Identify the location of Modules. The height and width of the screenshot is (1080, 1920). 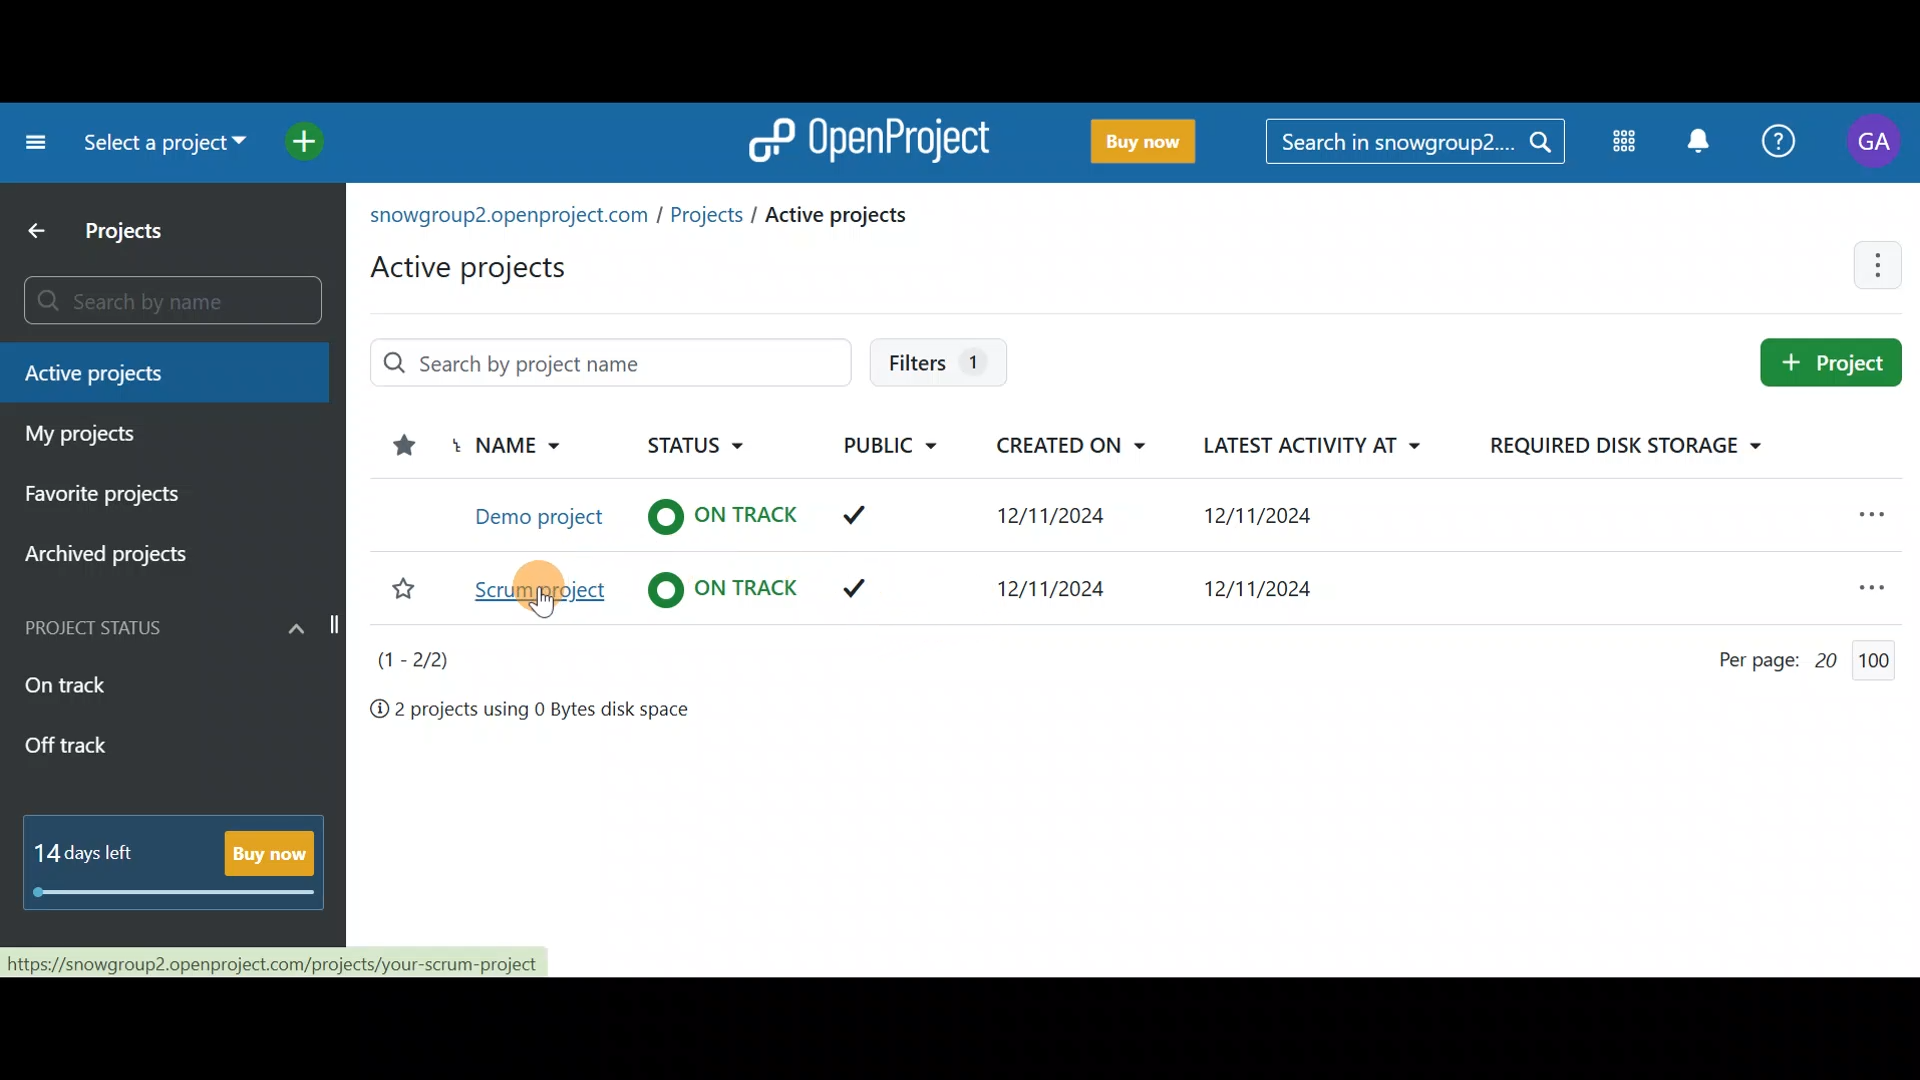
(1620, 146).